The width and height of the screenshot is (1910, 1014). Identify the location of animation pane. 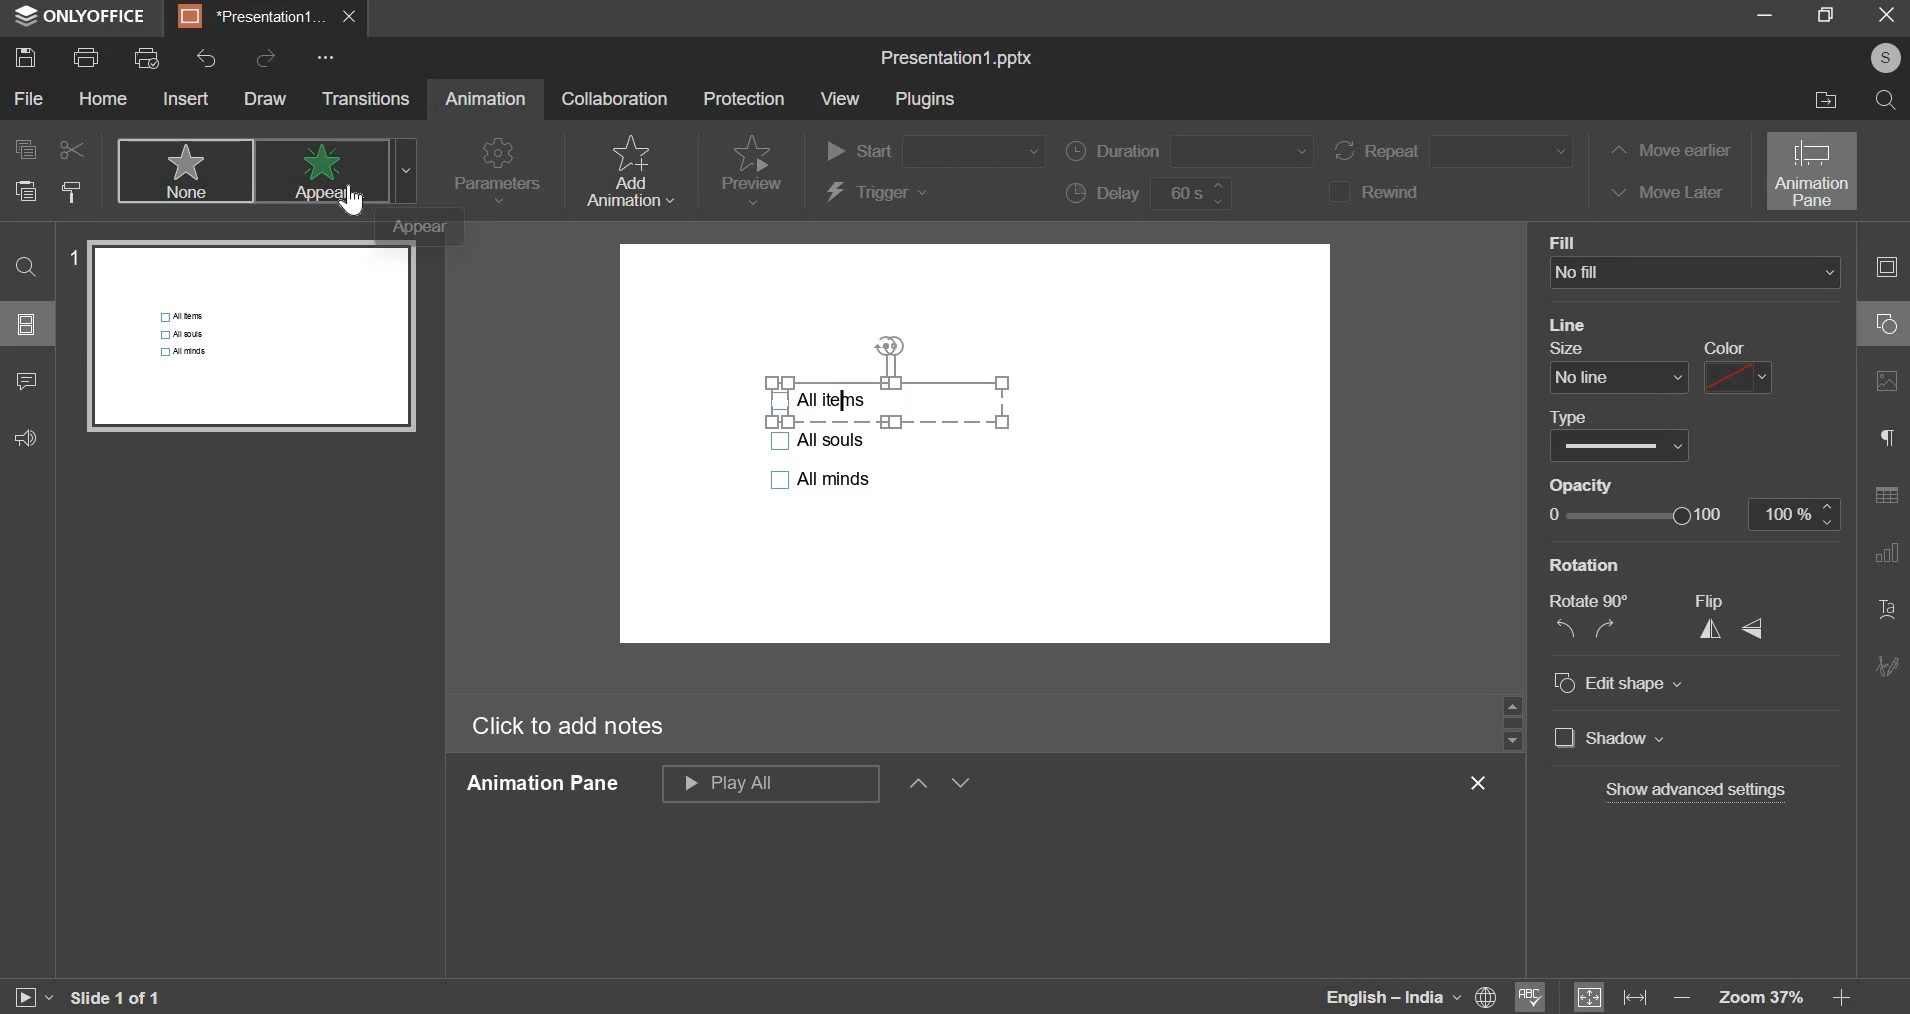
(541, 784).